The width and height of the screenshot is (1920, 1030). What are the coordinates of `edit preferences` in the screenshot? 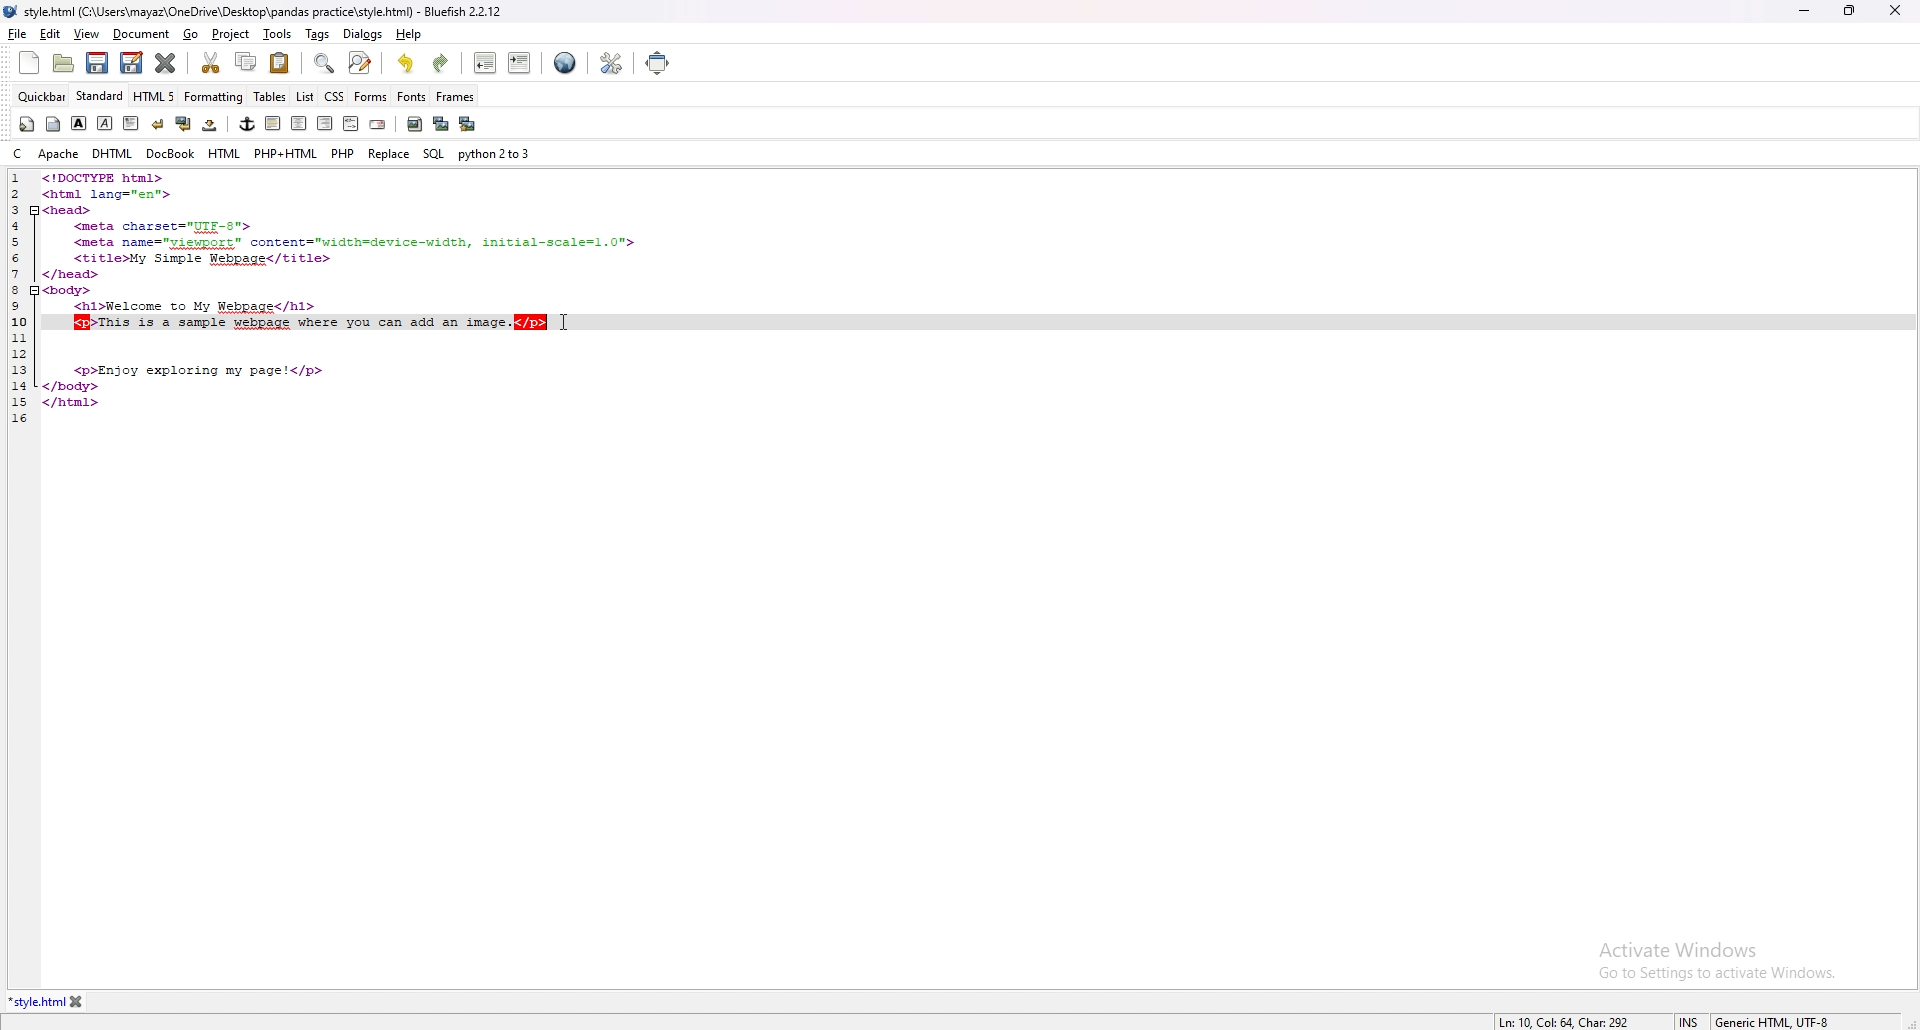 It's located at (611, 63).